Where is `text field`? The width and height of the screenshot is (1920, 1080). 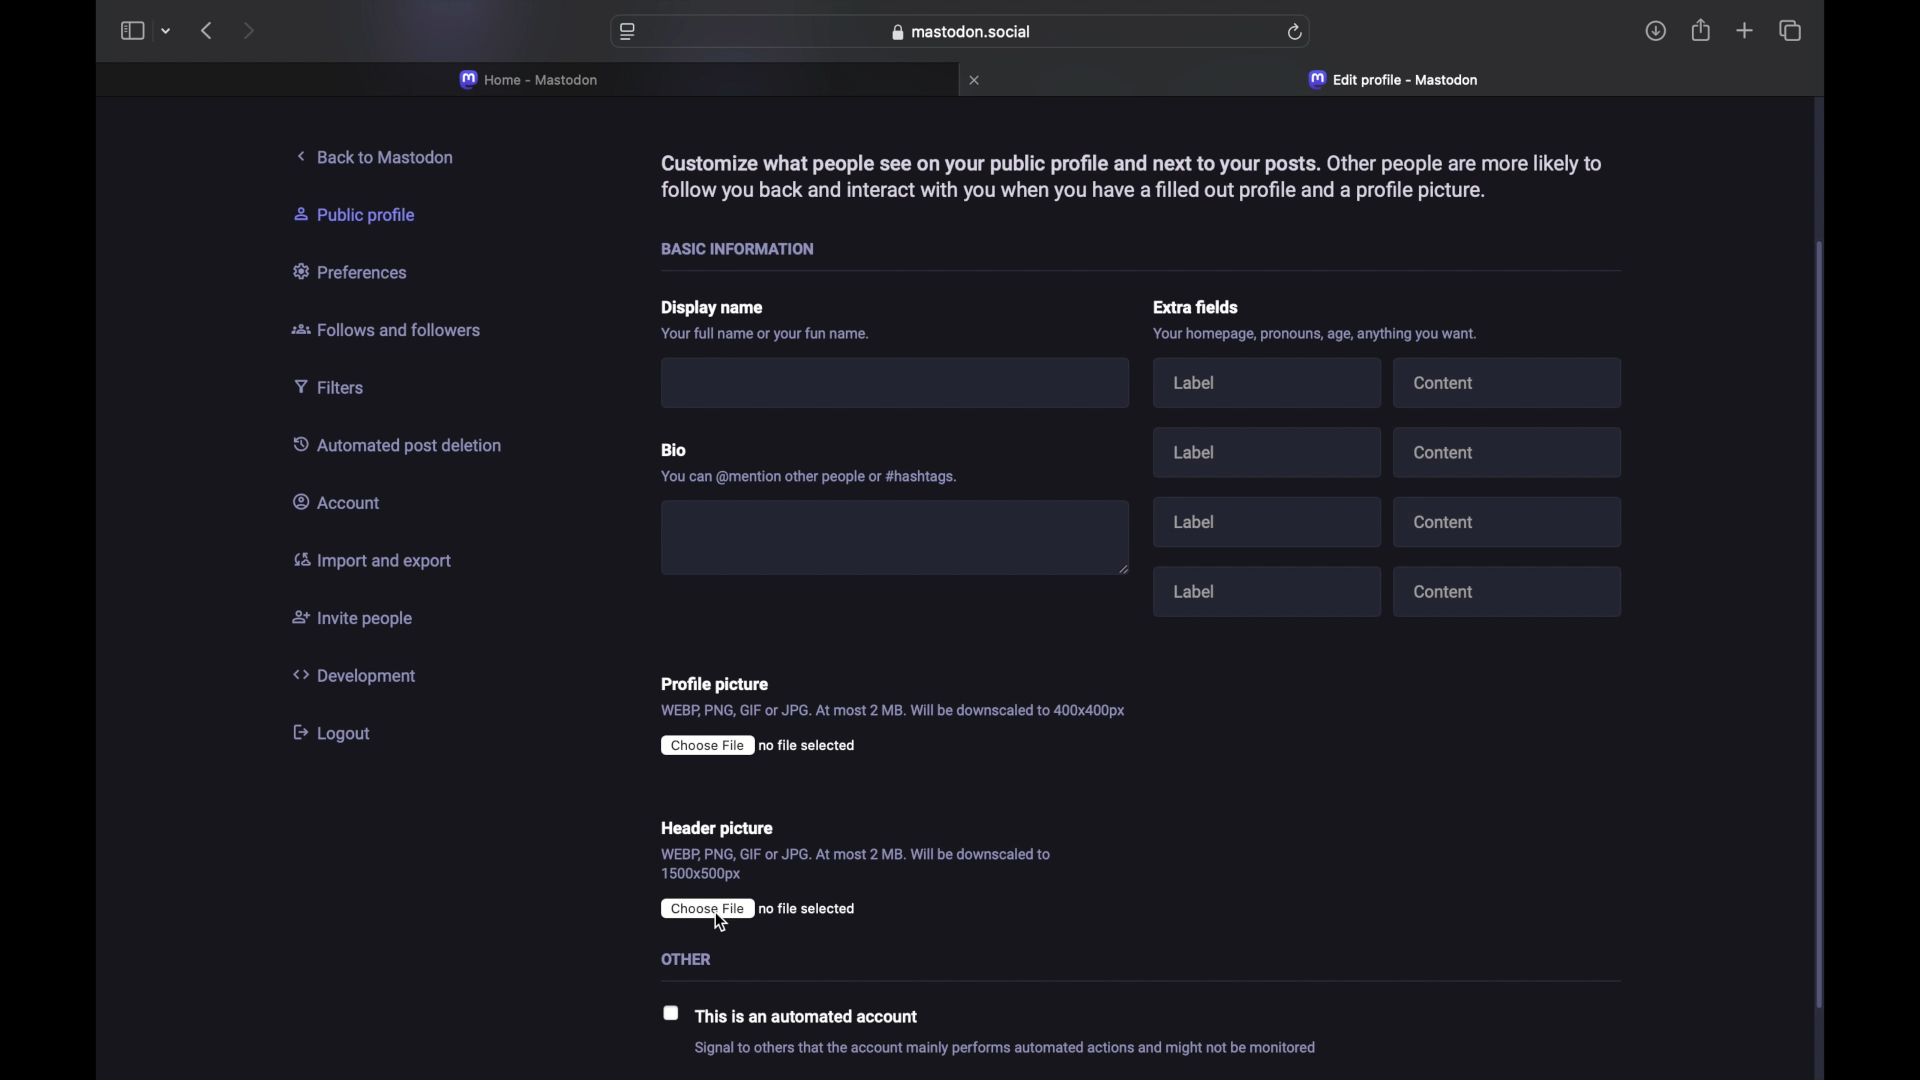 text field is located at coordinates (904, 385).